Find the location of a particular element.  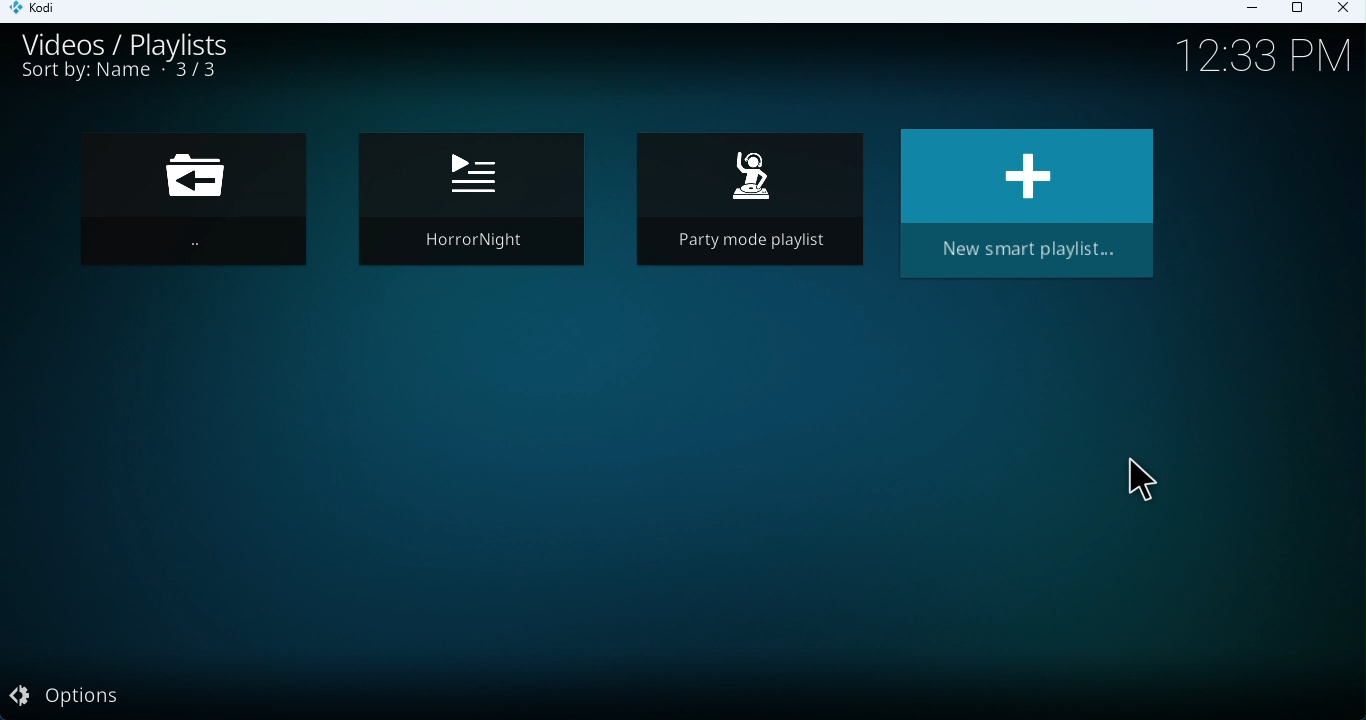

Options is located at coordinates (86, 698).